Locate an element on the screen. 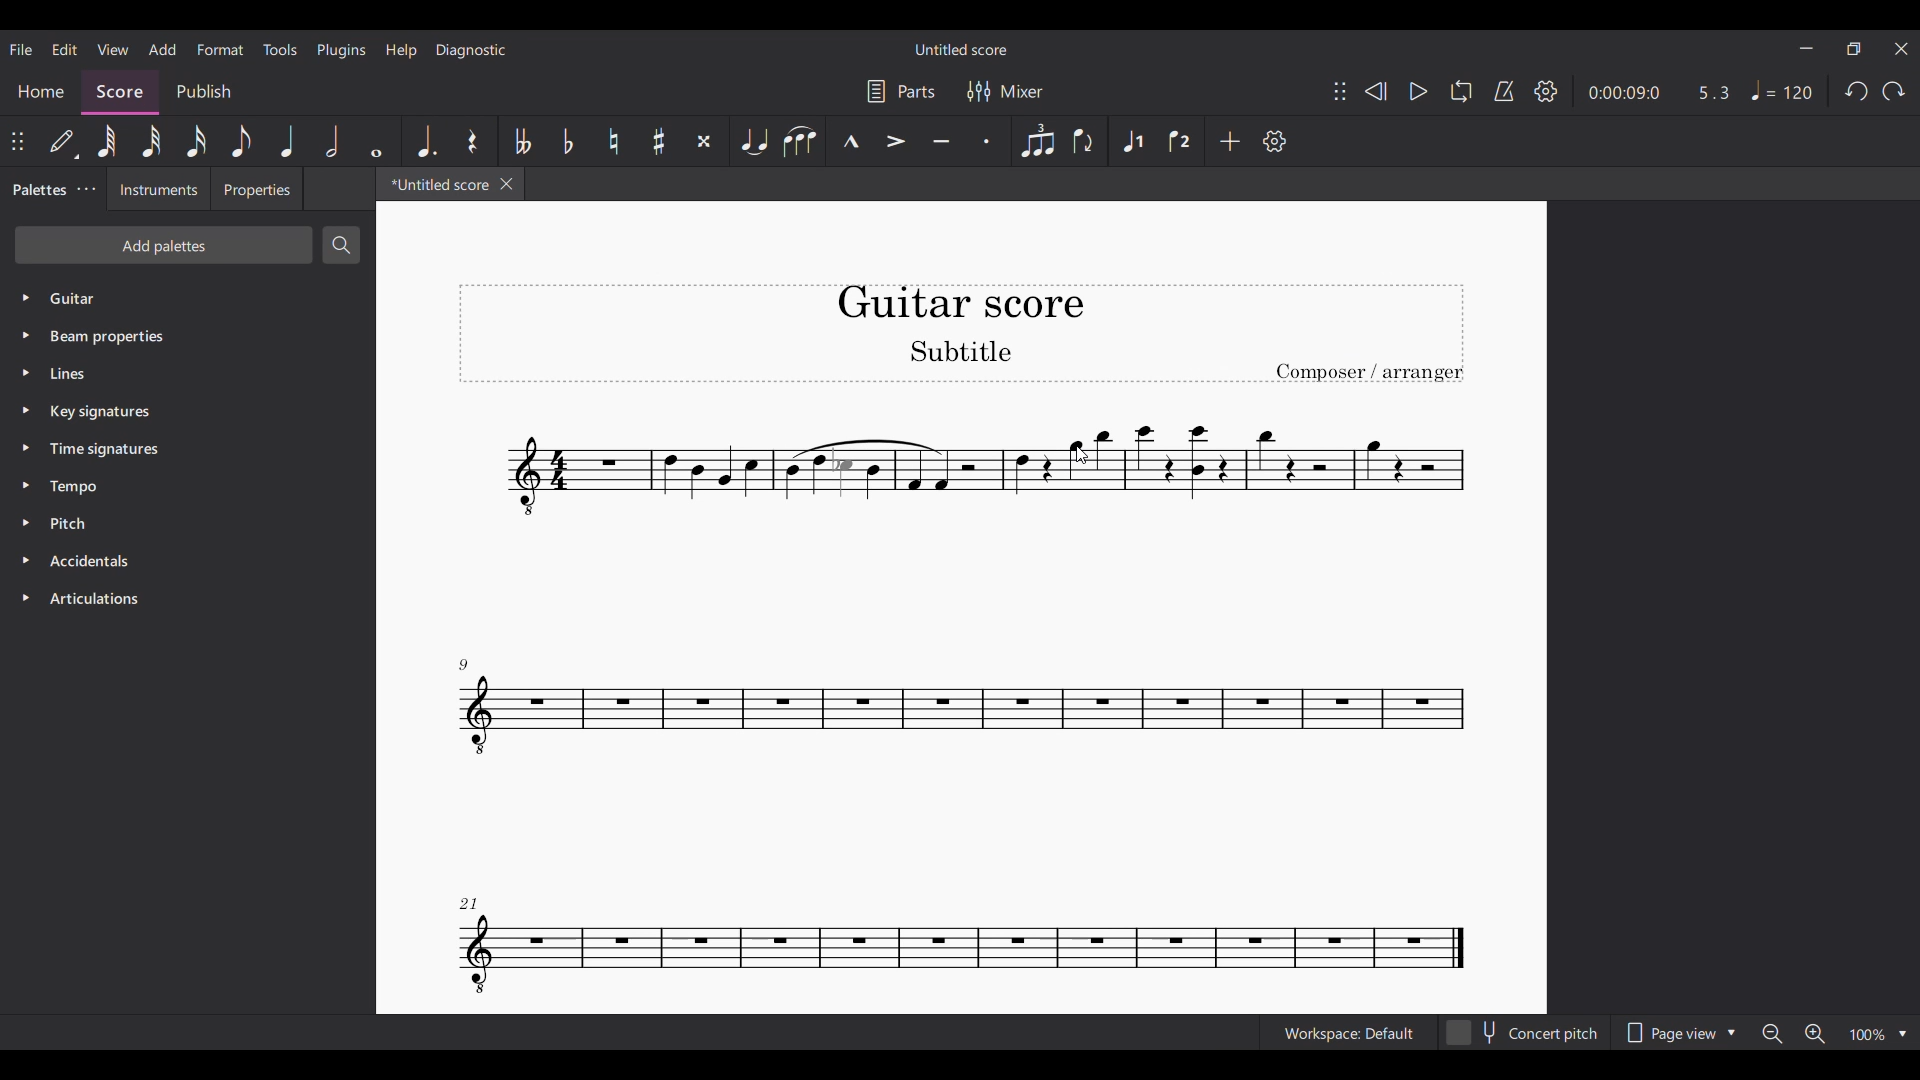 Image resolution: width=1920 pixels, height=1080 pixels. Click to expand tempo palette is located at coordinates (25, 484).